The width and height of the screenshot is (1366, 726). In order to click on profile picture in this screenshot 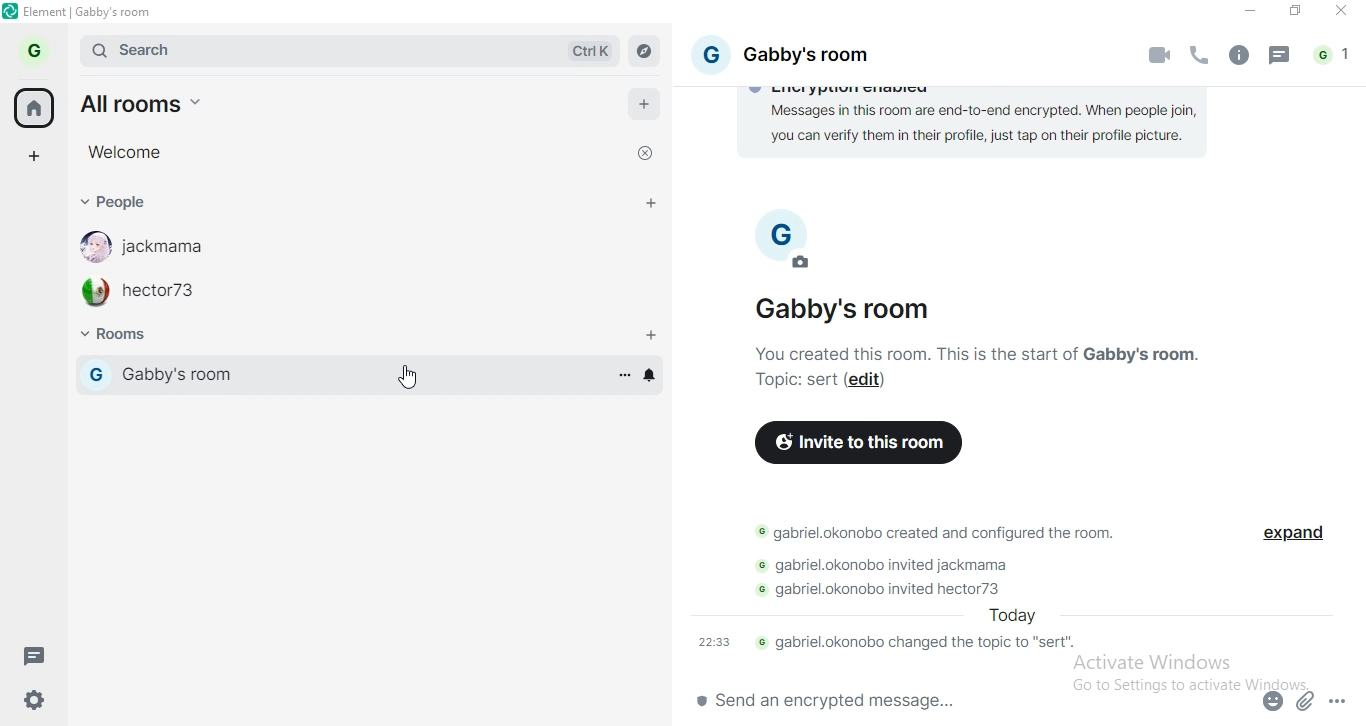, I will do `click(776, 219)`.